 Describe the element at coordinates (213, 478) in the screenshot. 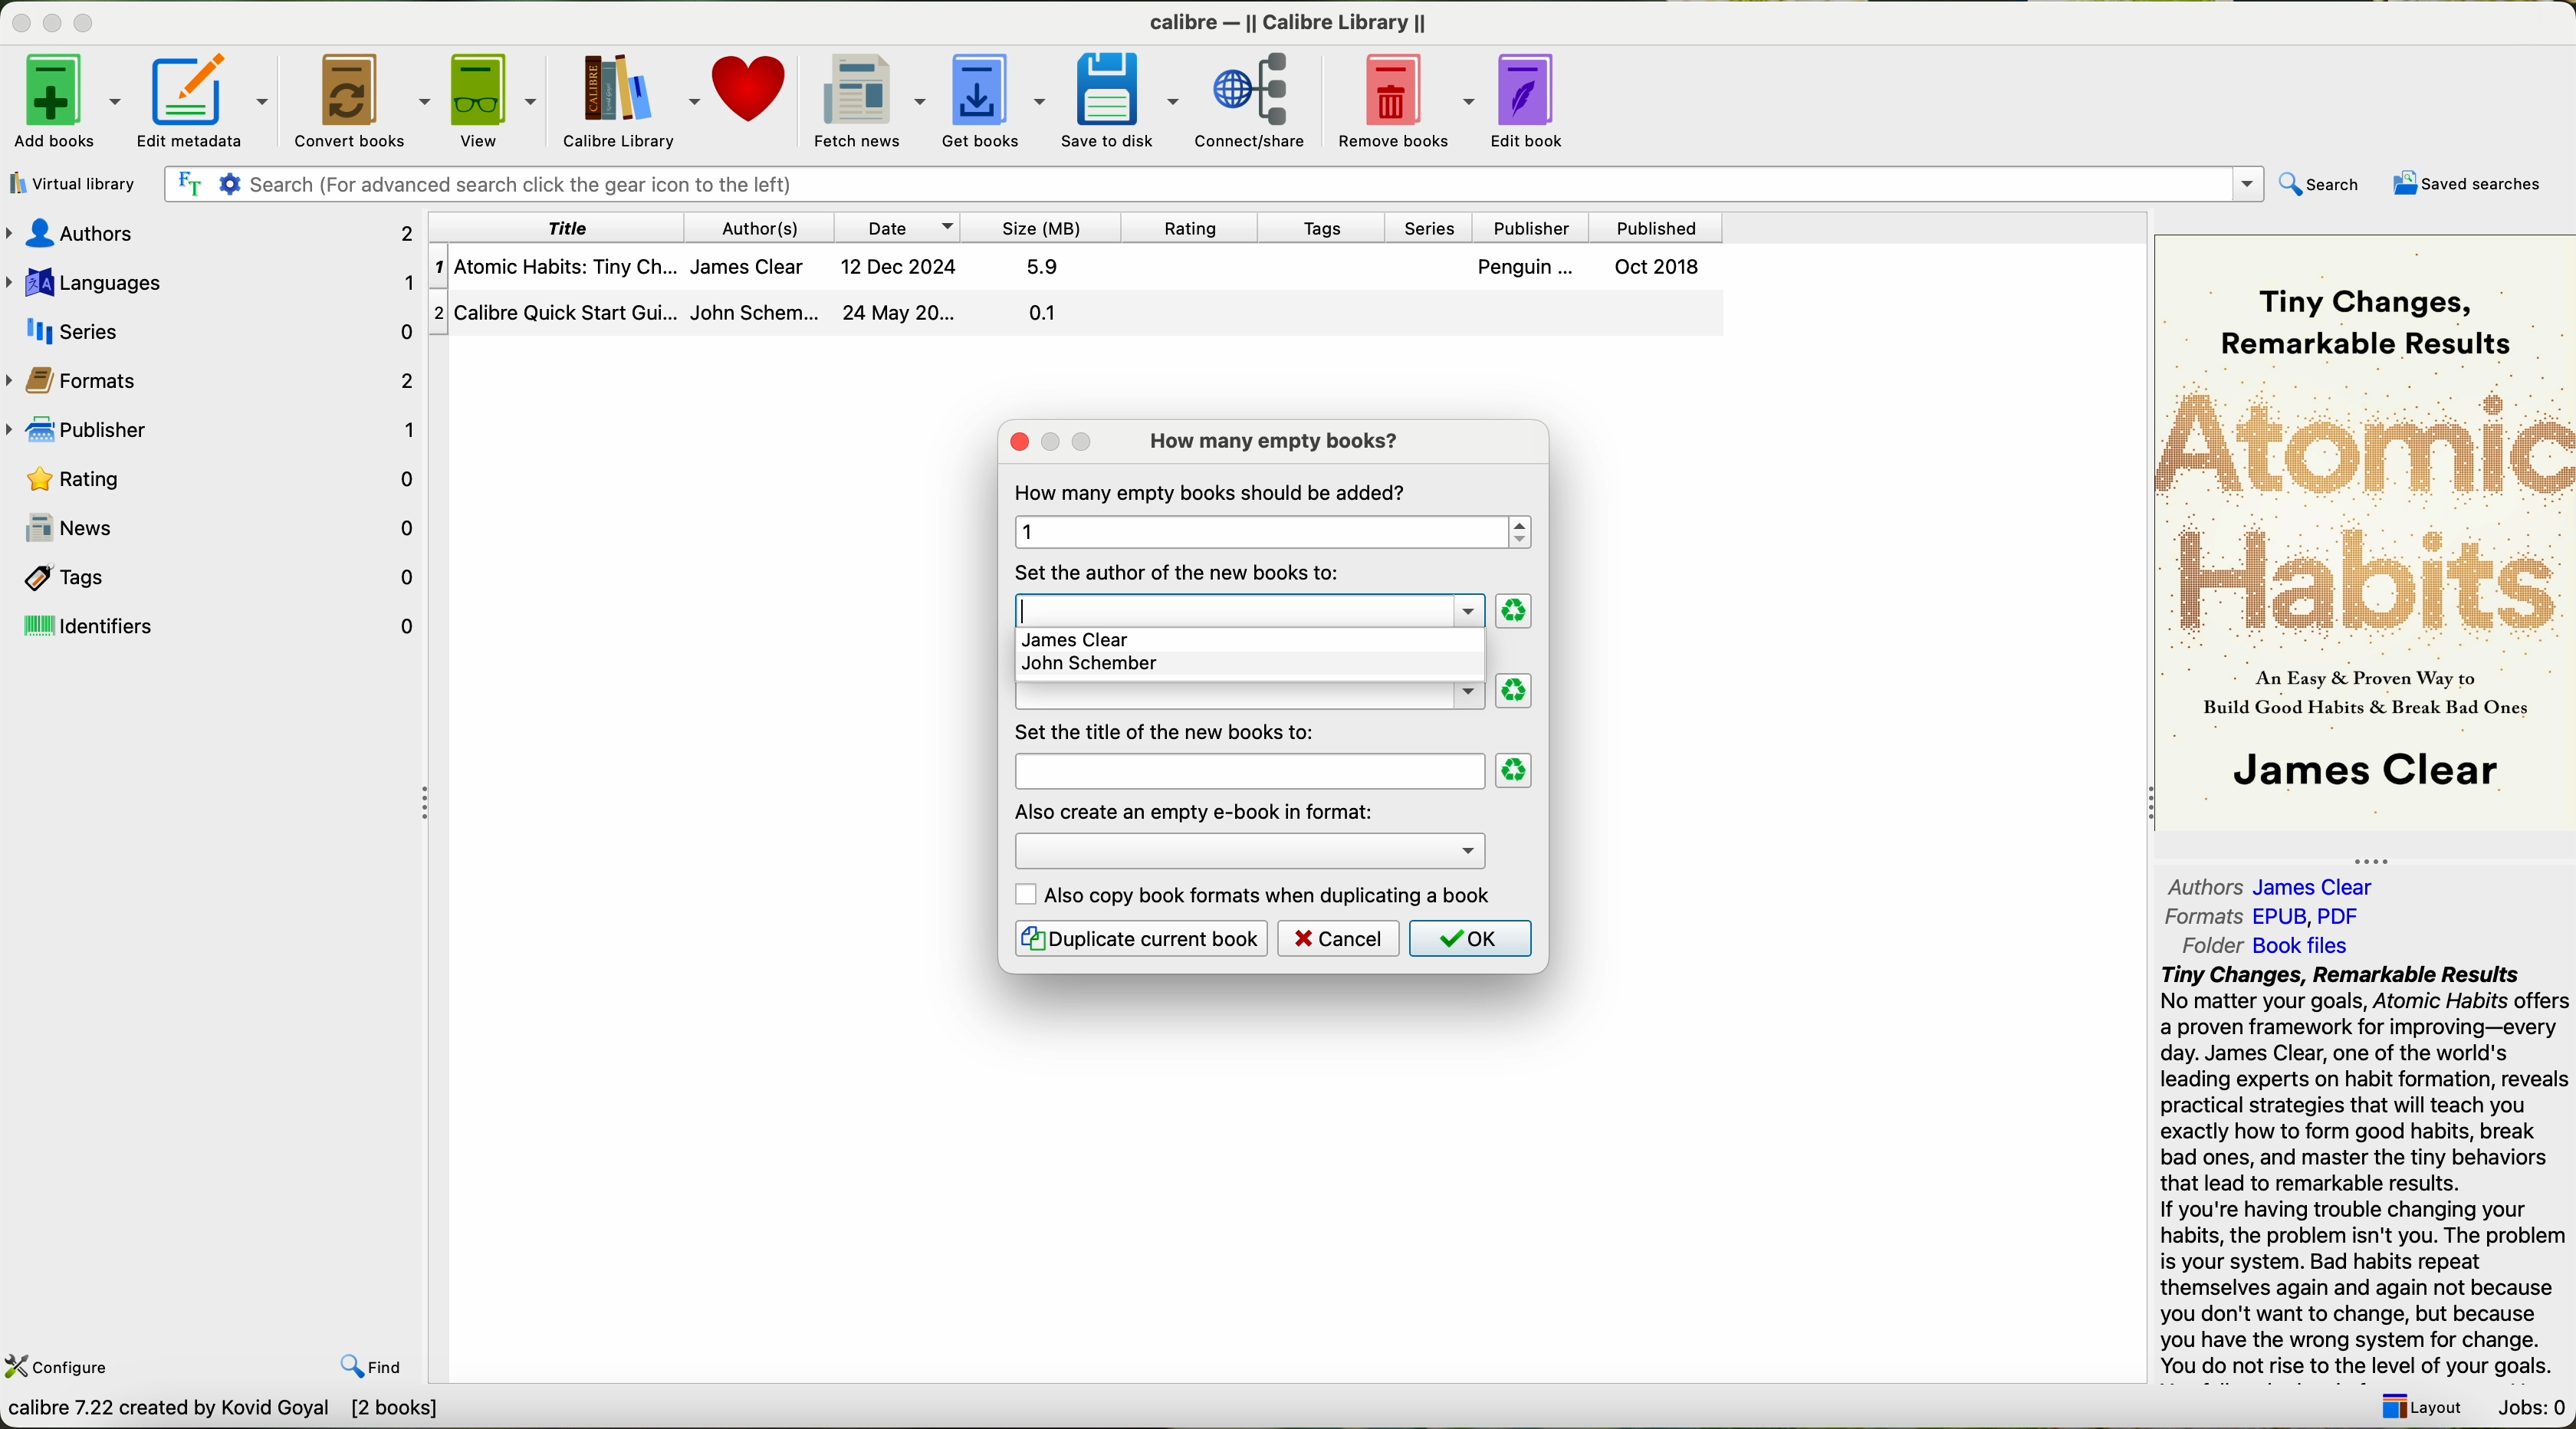

I see `rating` at that location.